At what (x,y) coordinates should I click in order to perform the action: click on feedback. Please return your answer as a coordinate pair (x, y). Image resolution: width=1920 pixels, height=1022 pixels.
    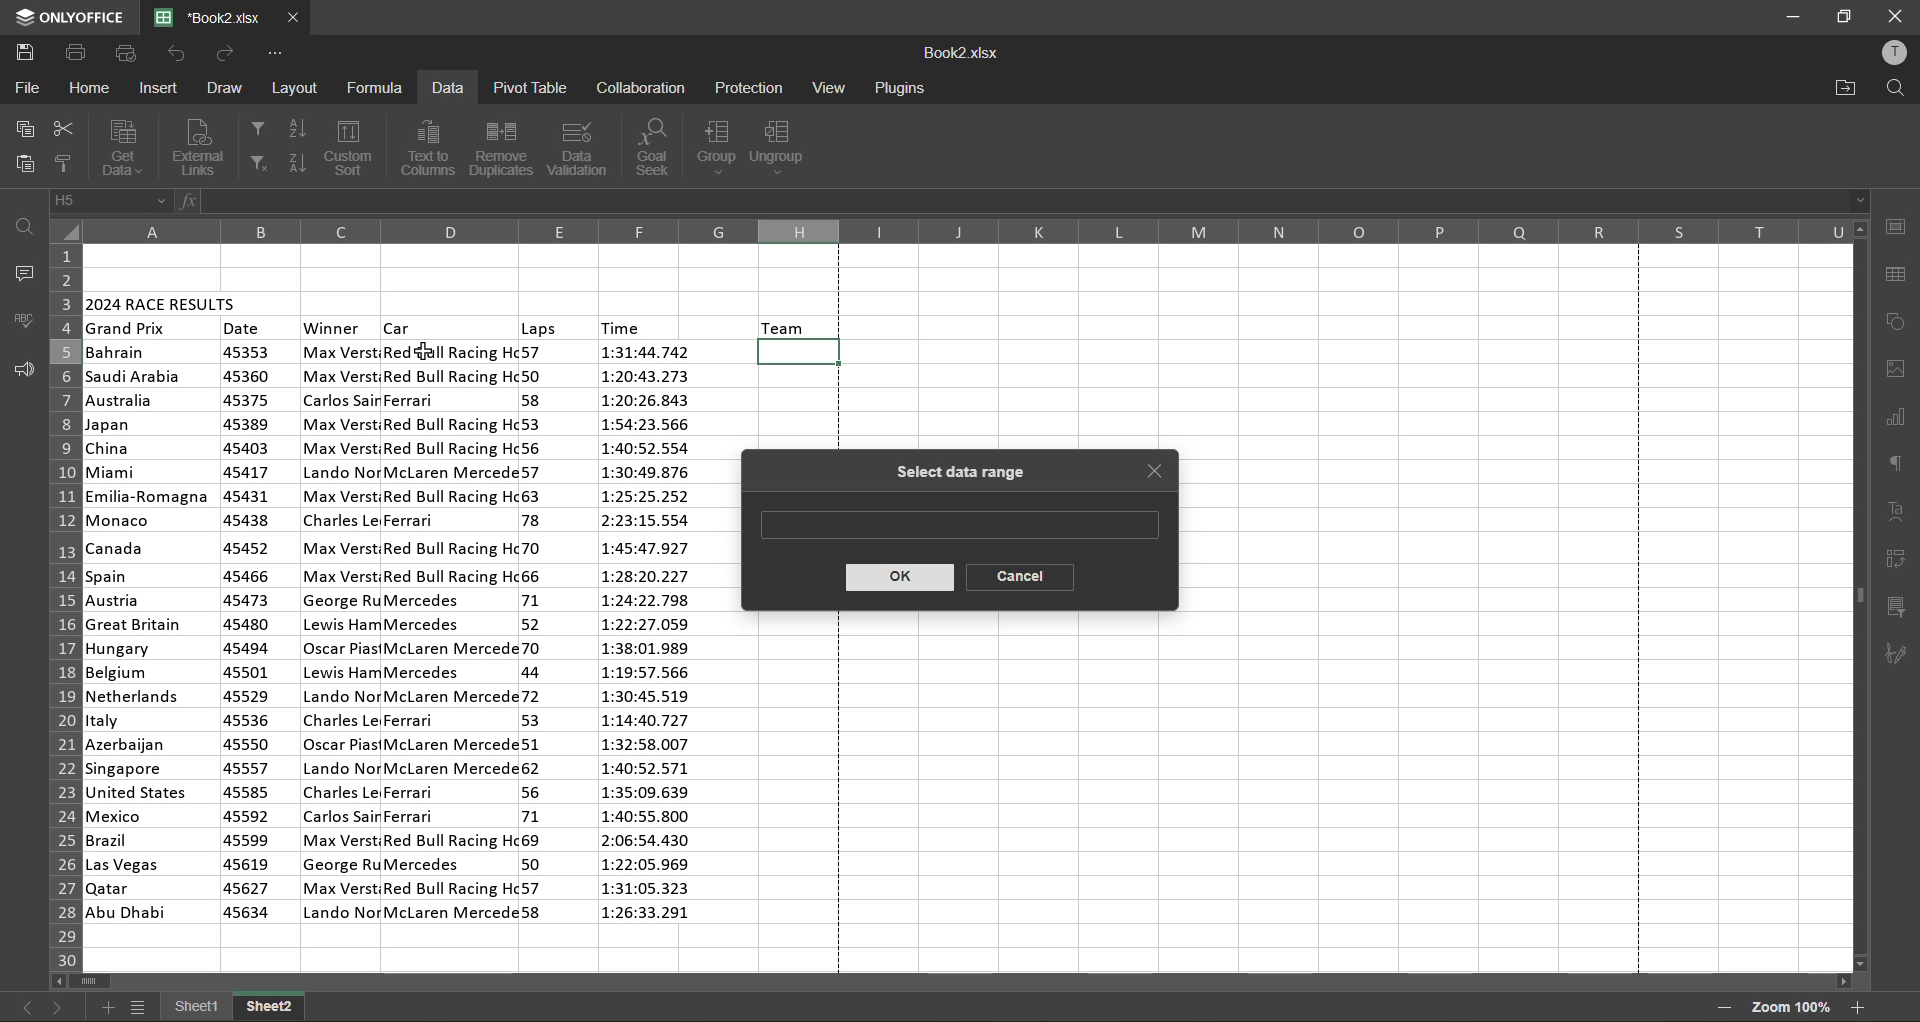
    Looking at the image, I should click on (22, 370).